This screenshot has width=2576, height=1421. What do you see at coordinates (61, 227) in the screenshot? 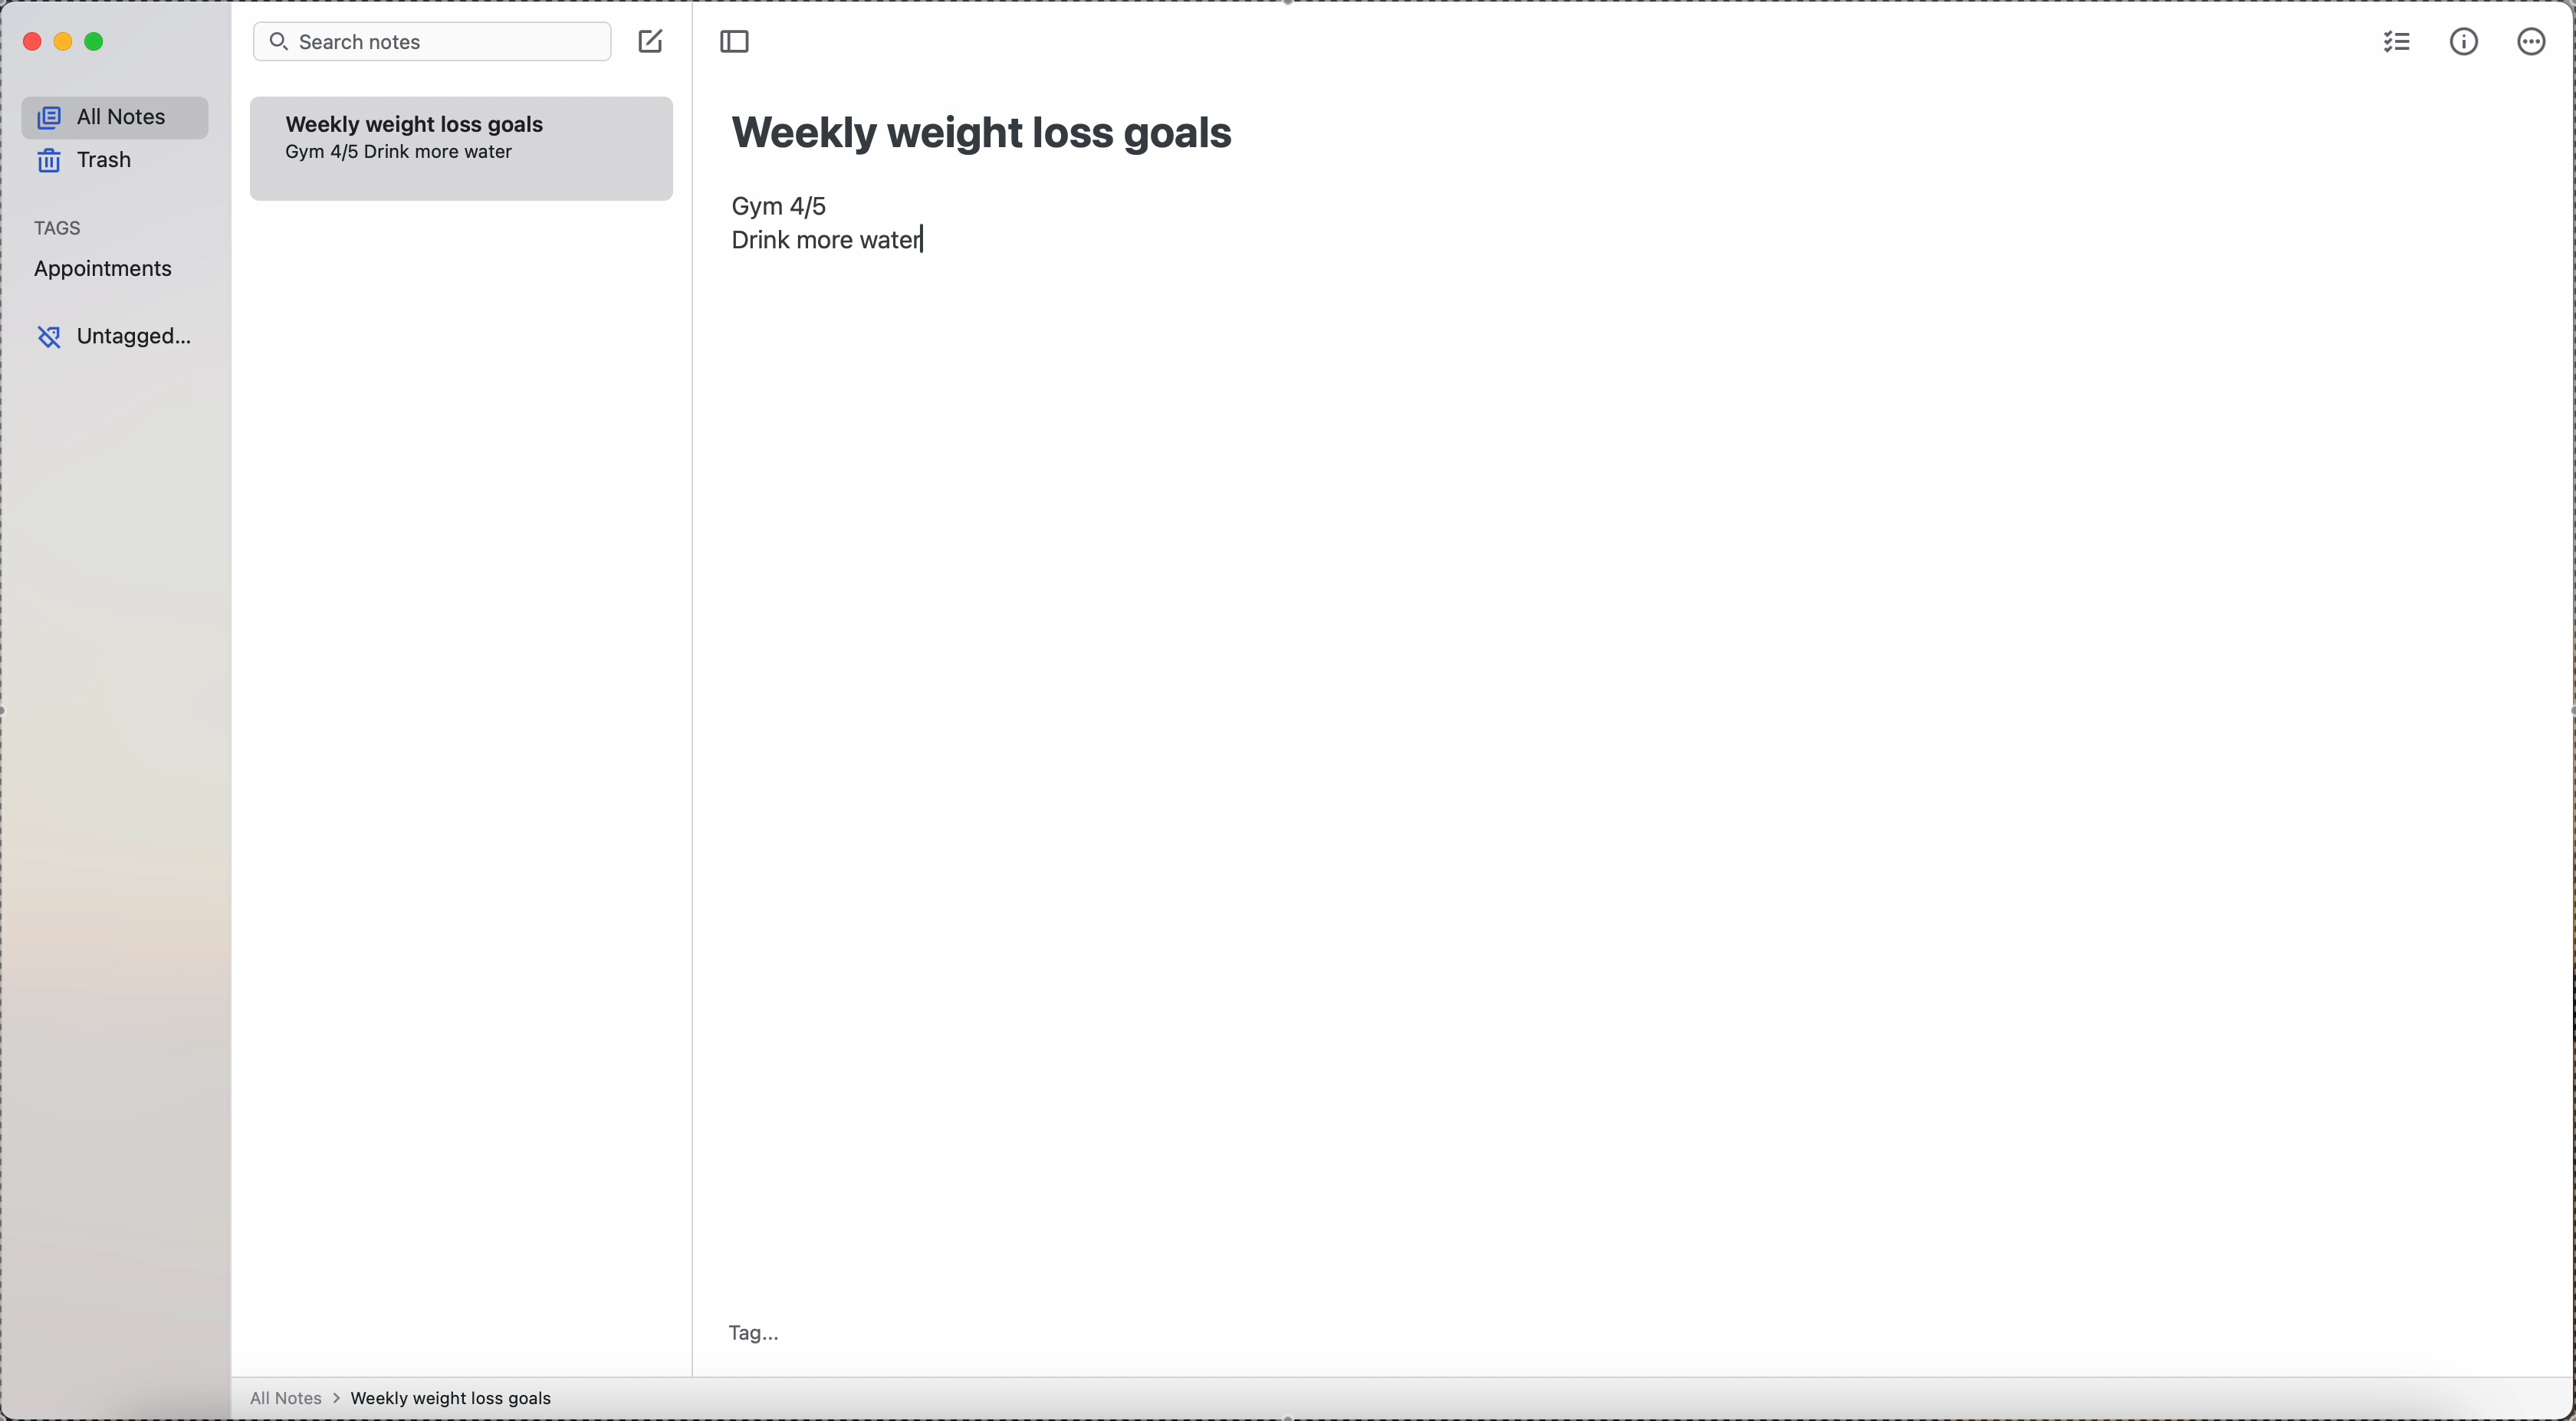
I see `tags` at bounding box center [61, 227].